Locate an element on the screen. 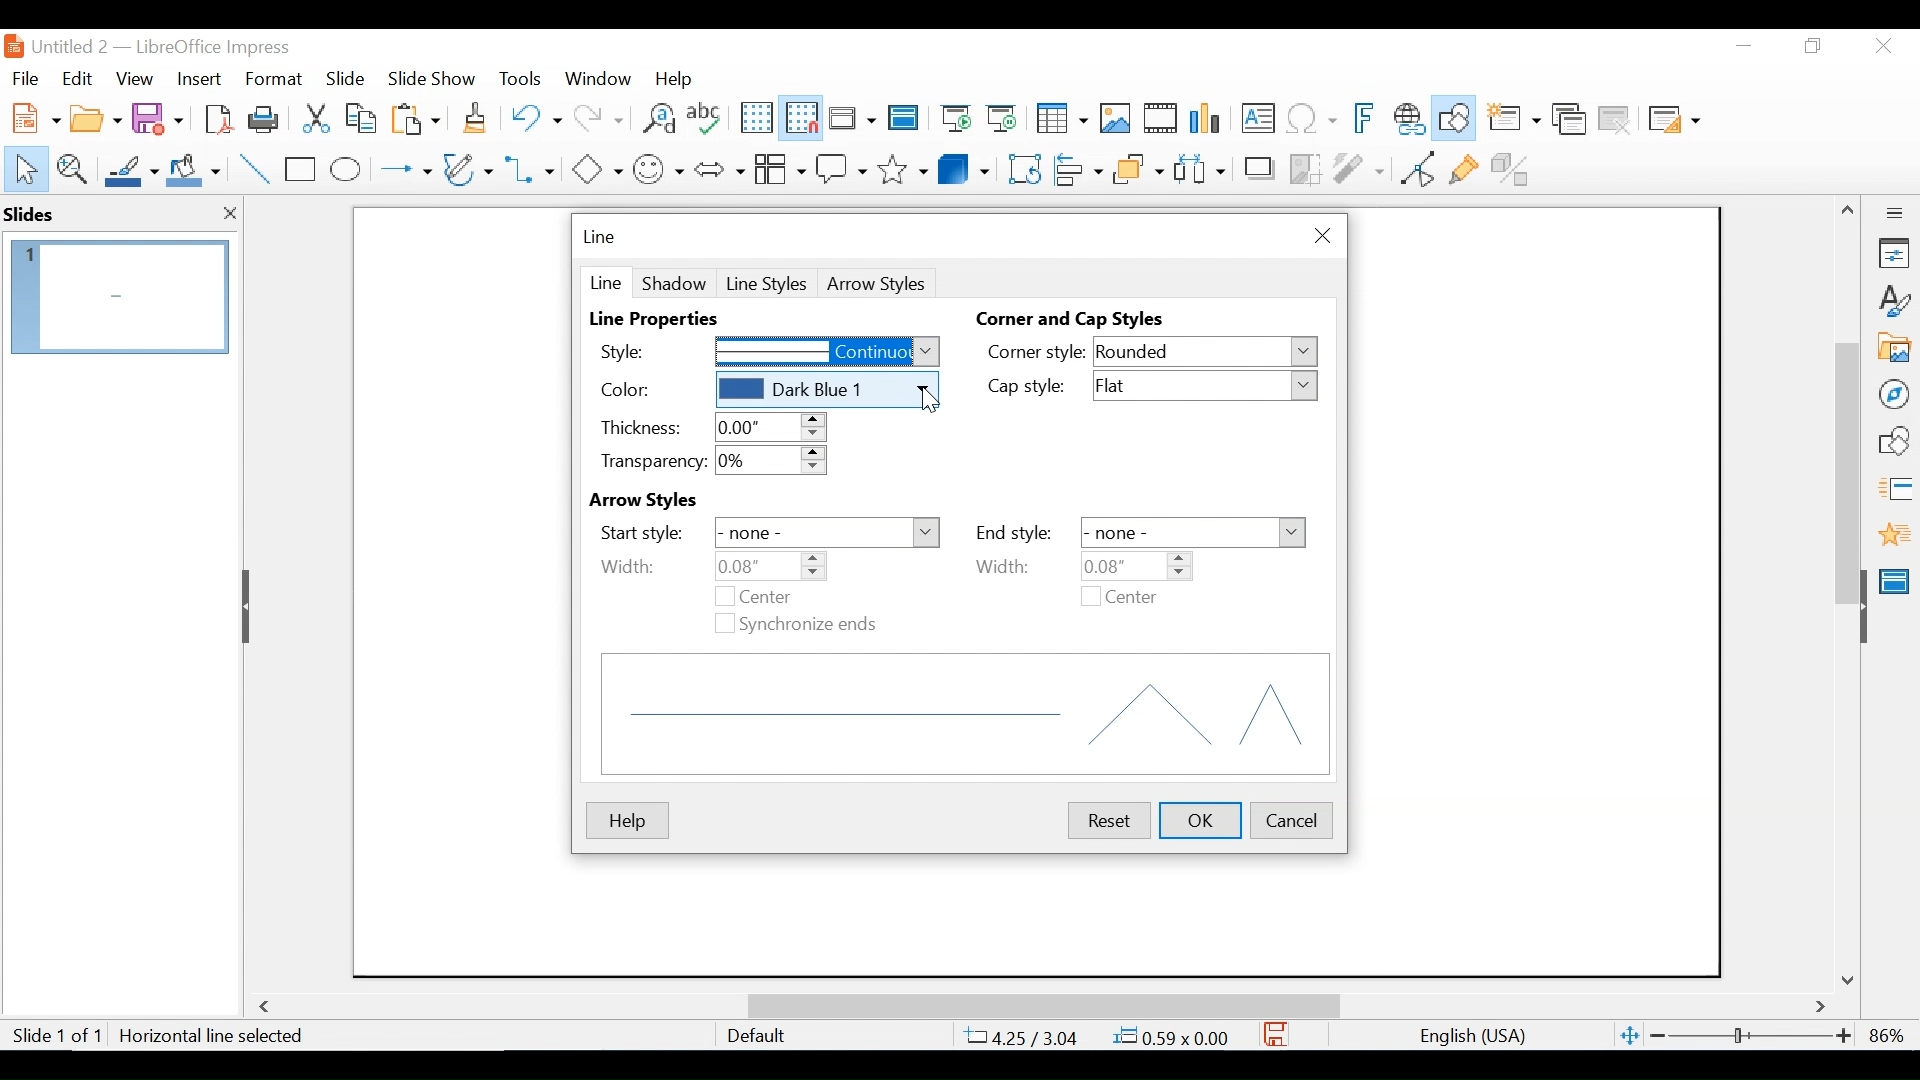 The height and width of the screenshot is (1080, 1920). Zoom & Pan is located at coordinates (71, 167).